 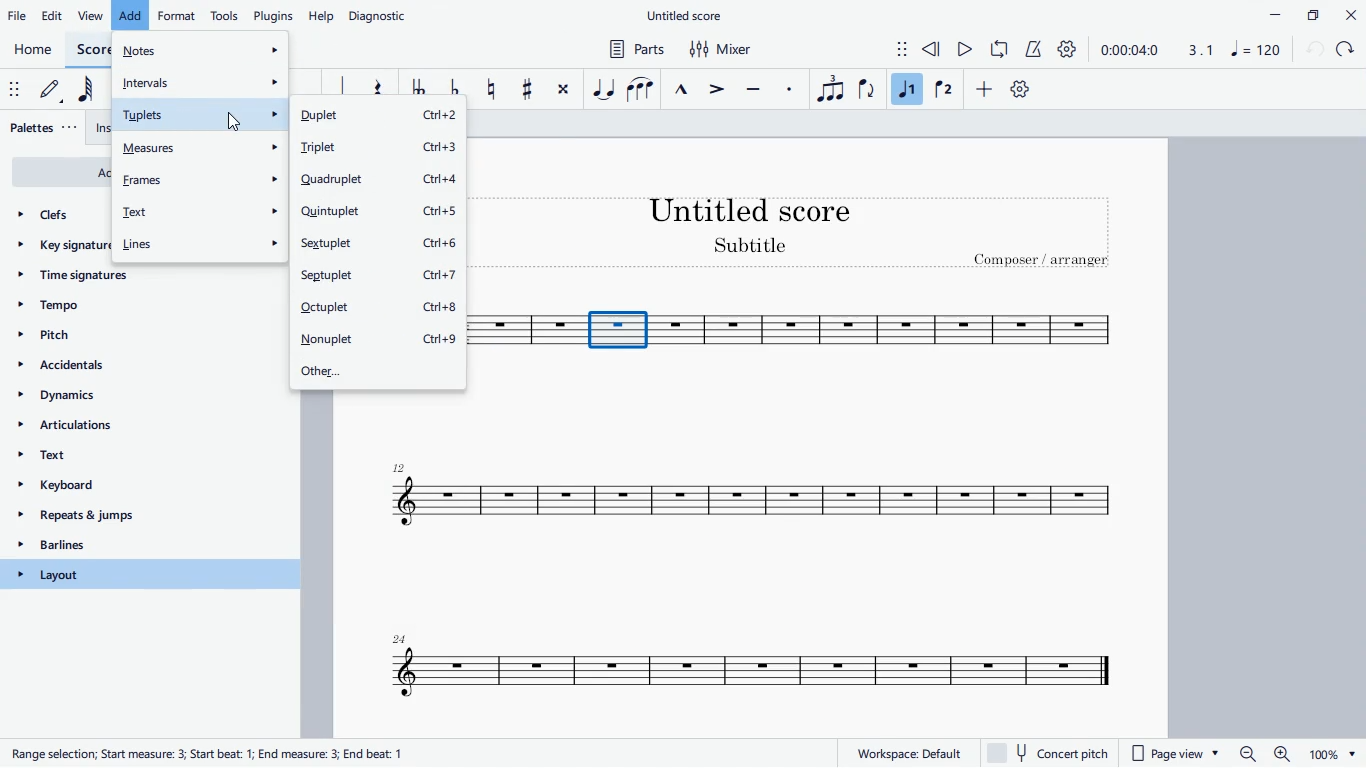 I want to click on tempo, so click(x=117, y=307).